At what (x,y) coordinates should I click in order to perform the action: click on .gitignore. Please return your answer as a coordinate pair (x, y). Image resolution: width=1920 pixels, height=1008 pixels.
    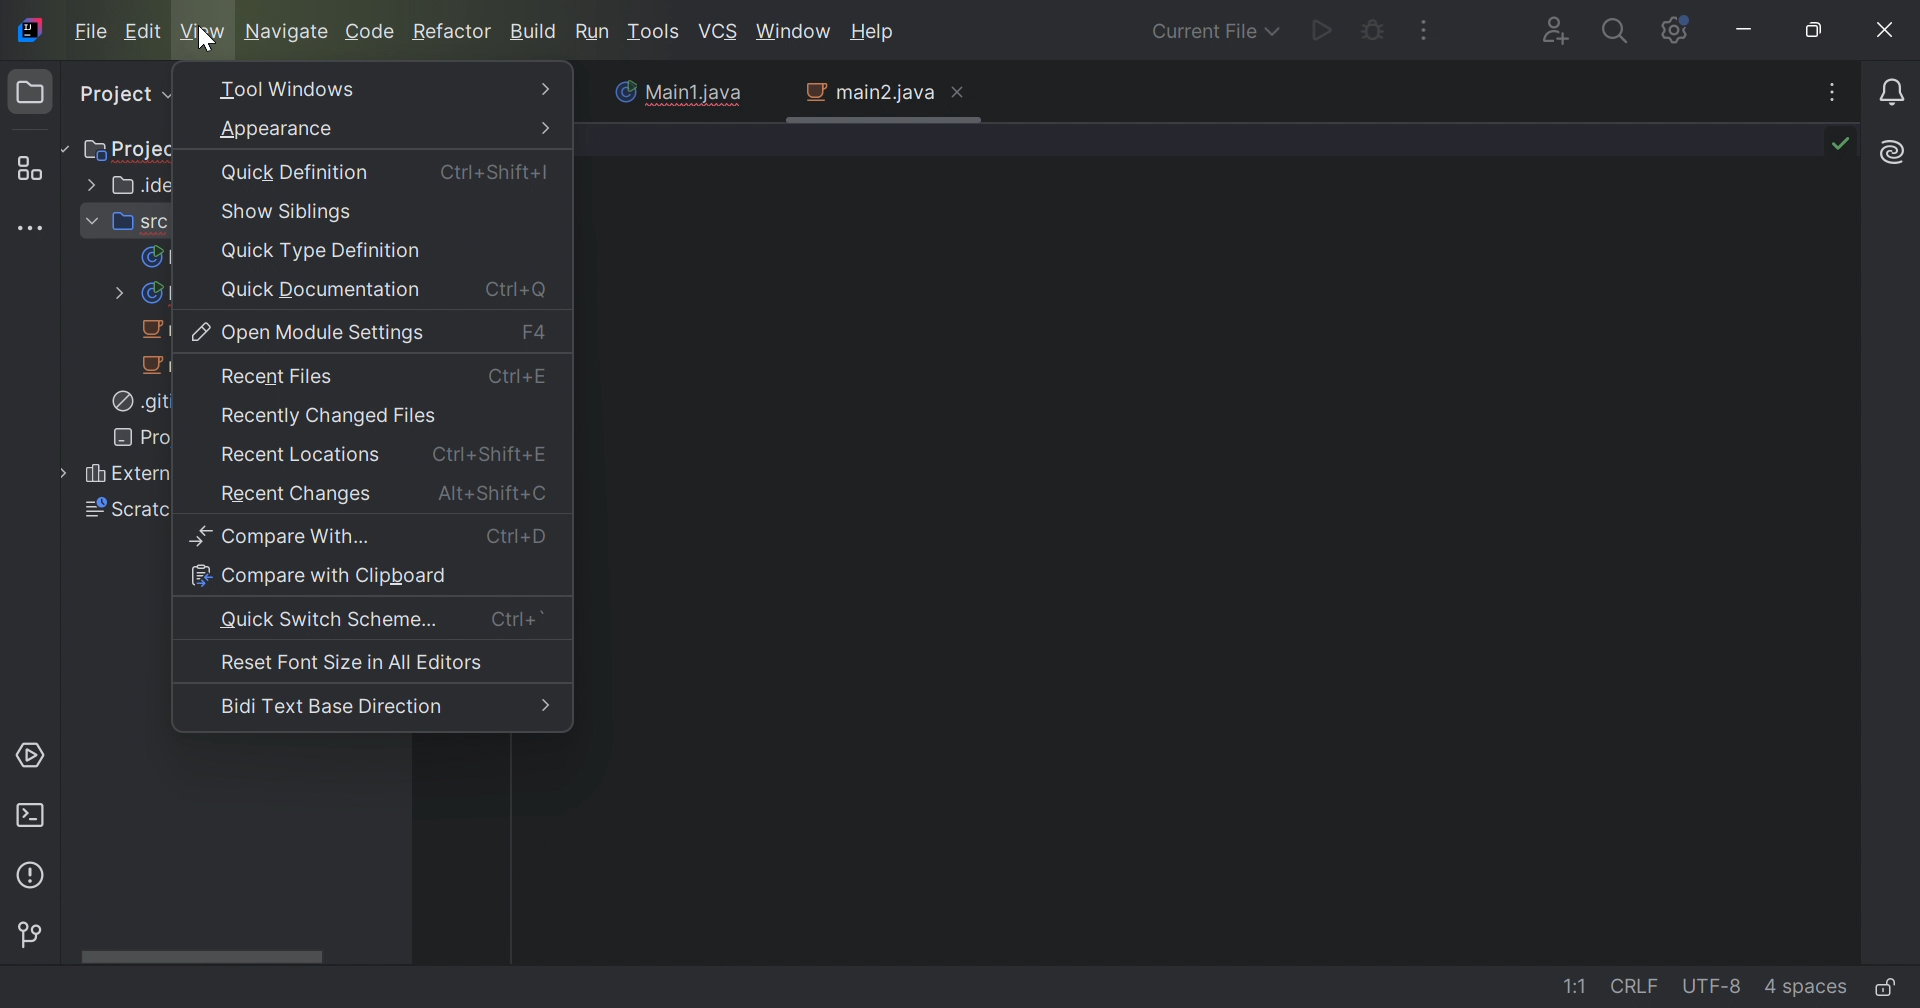
    Looking at the image, I should click on (139, 404).